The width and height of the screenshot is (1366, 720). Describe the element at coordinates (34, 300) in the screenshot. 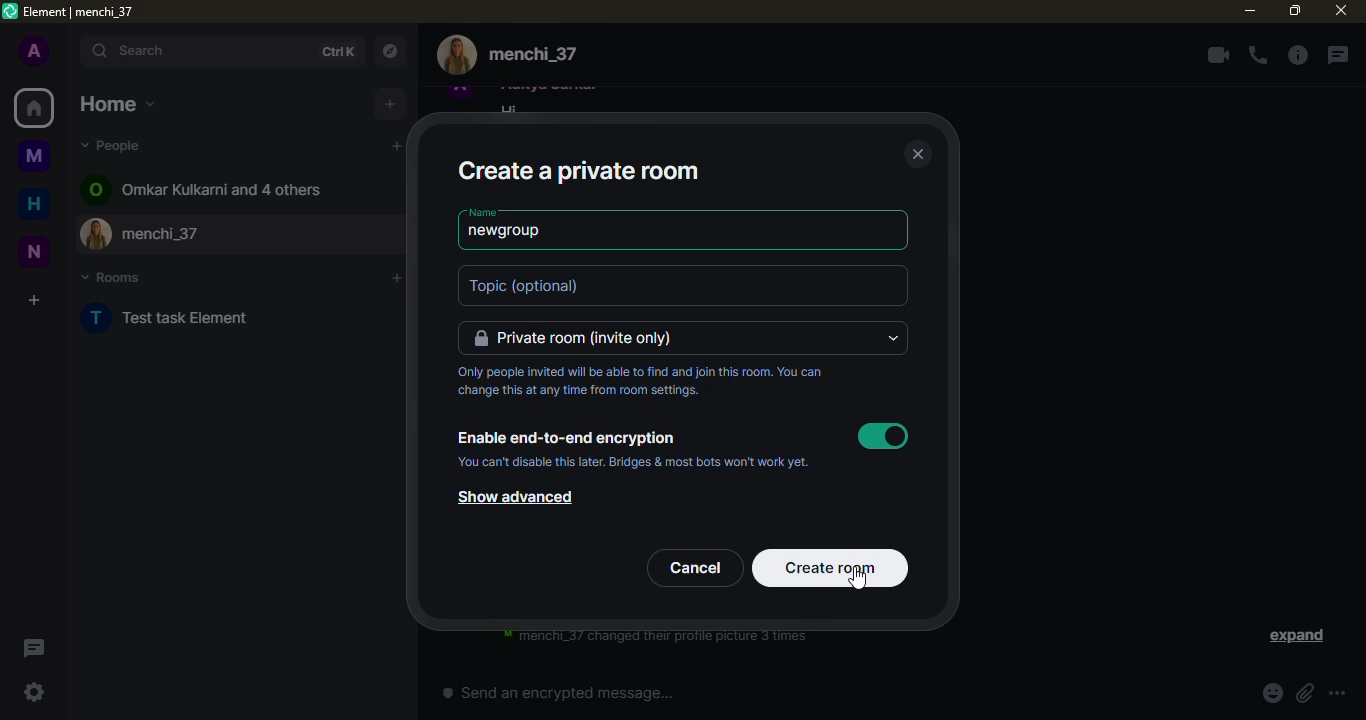

I see `create space` at that location.